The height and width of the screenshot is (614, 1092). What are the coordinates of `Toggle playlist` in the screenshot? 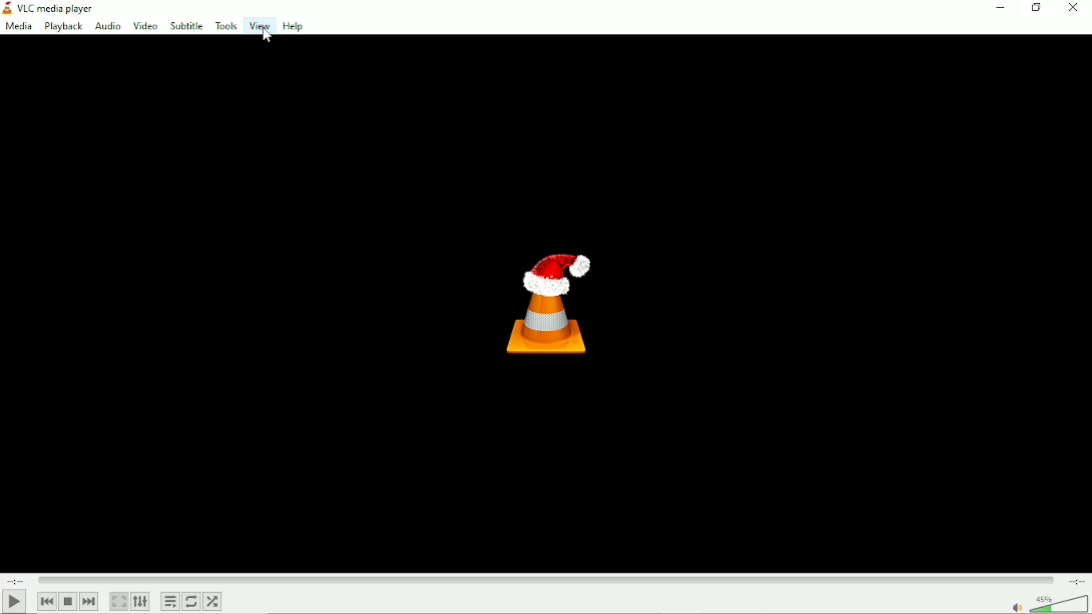 It's located at (170, 602).